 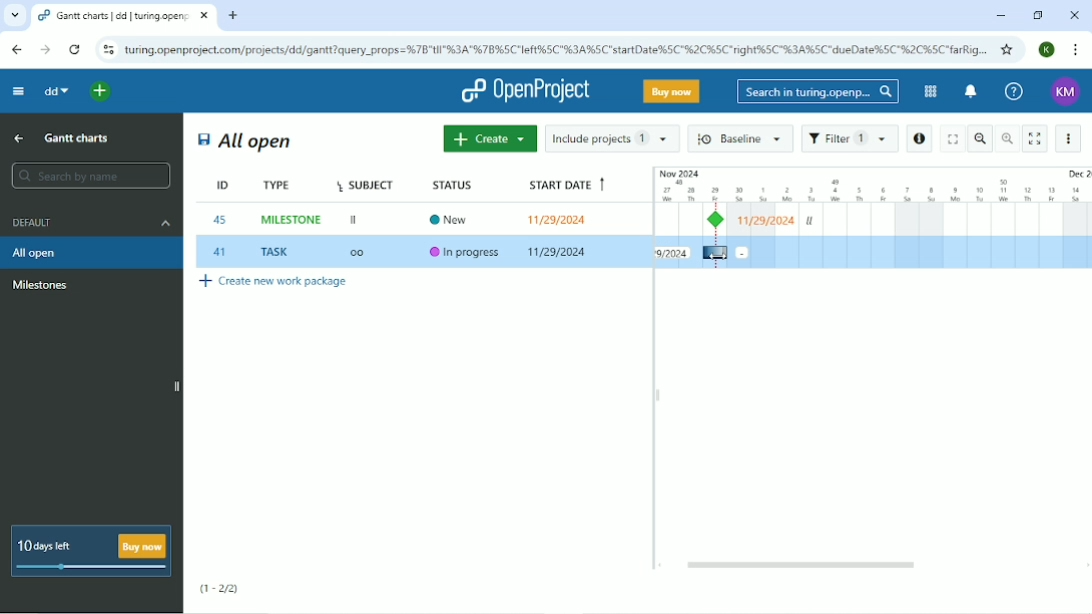 I want to click on In progress, so click(x=466, y=253).